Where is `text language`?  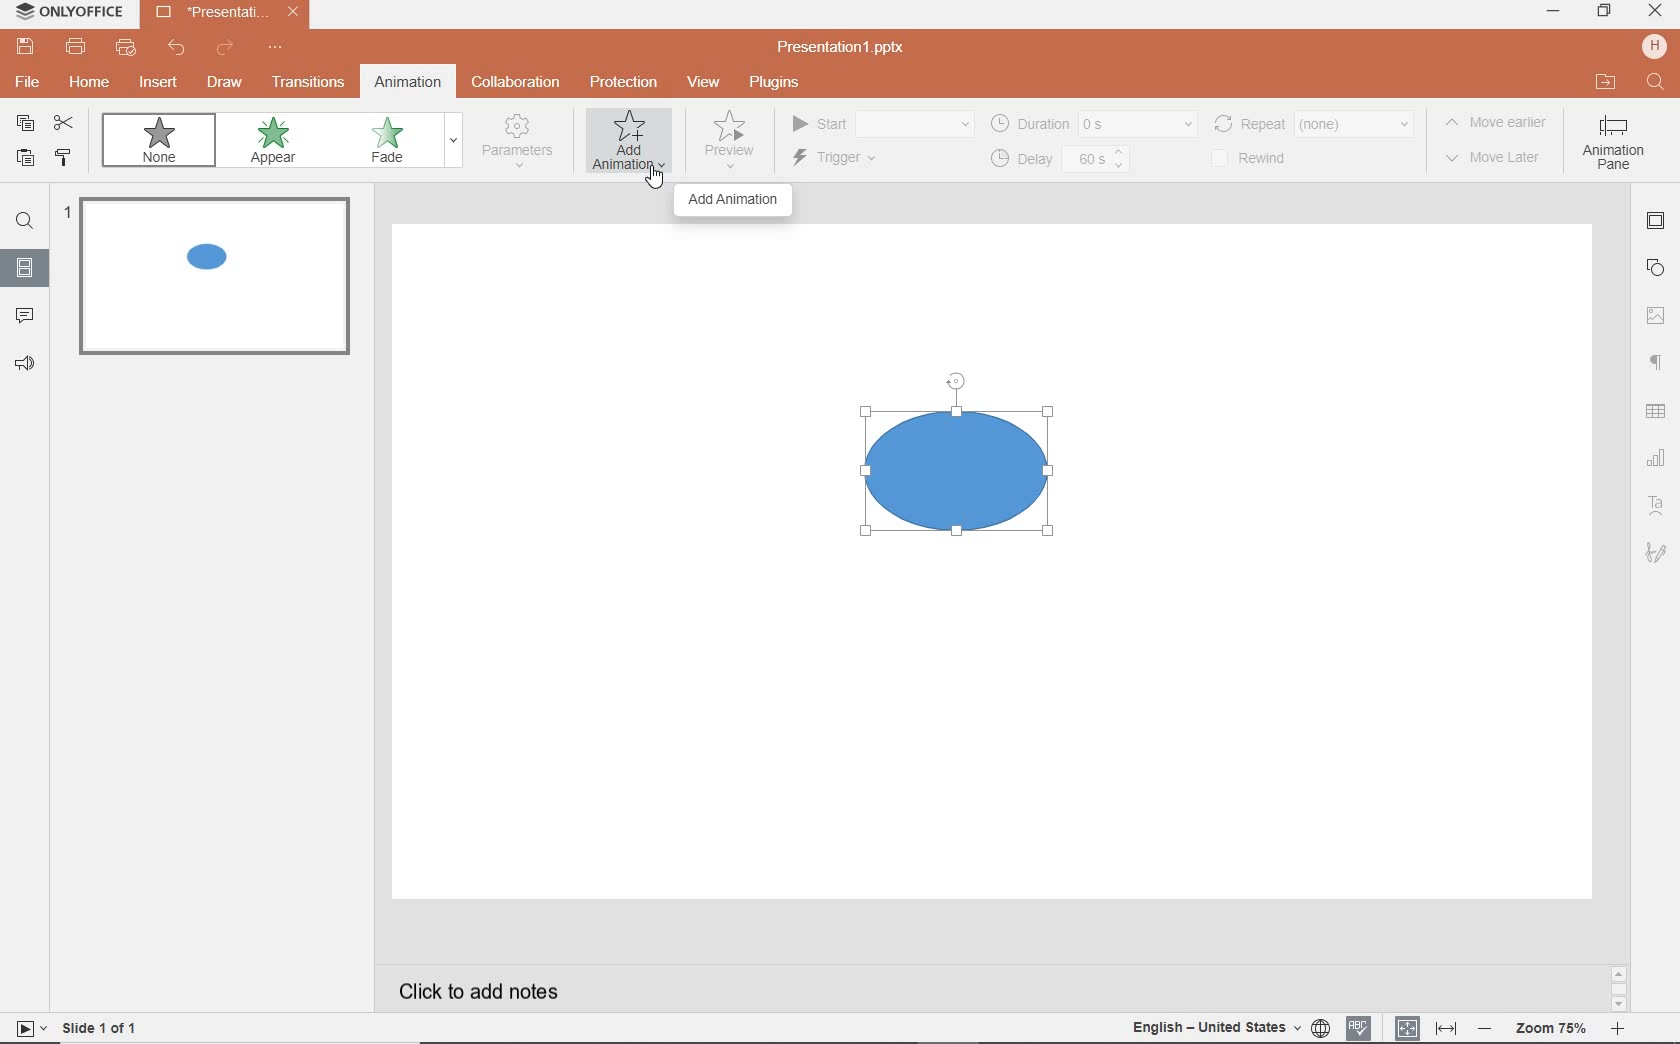
text language is located at coordinates (1226, 1029).